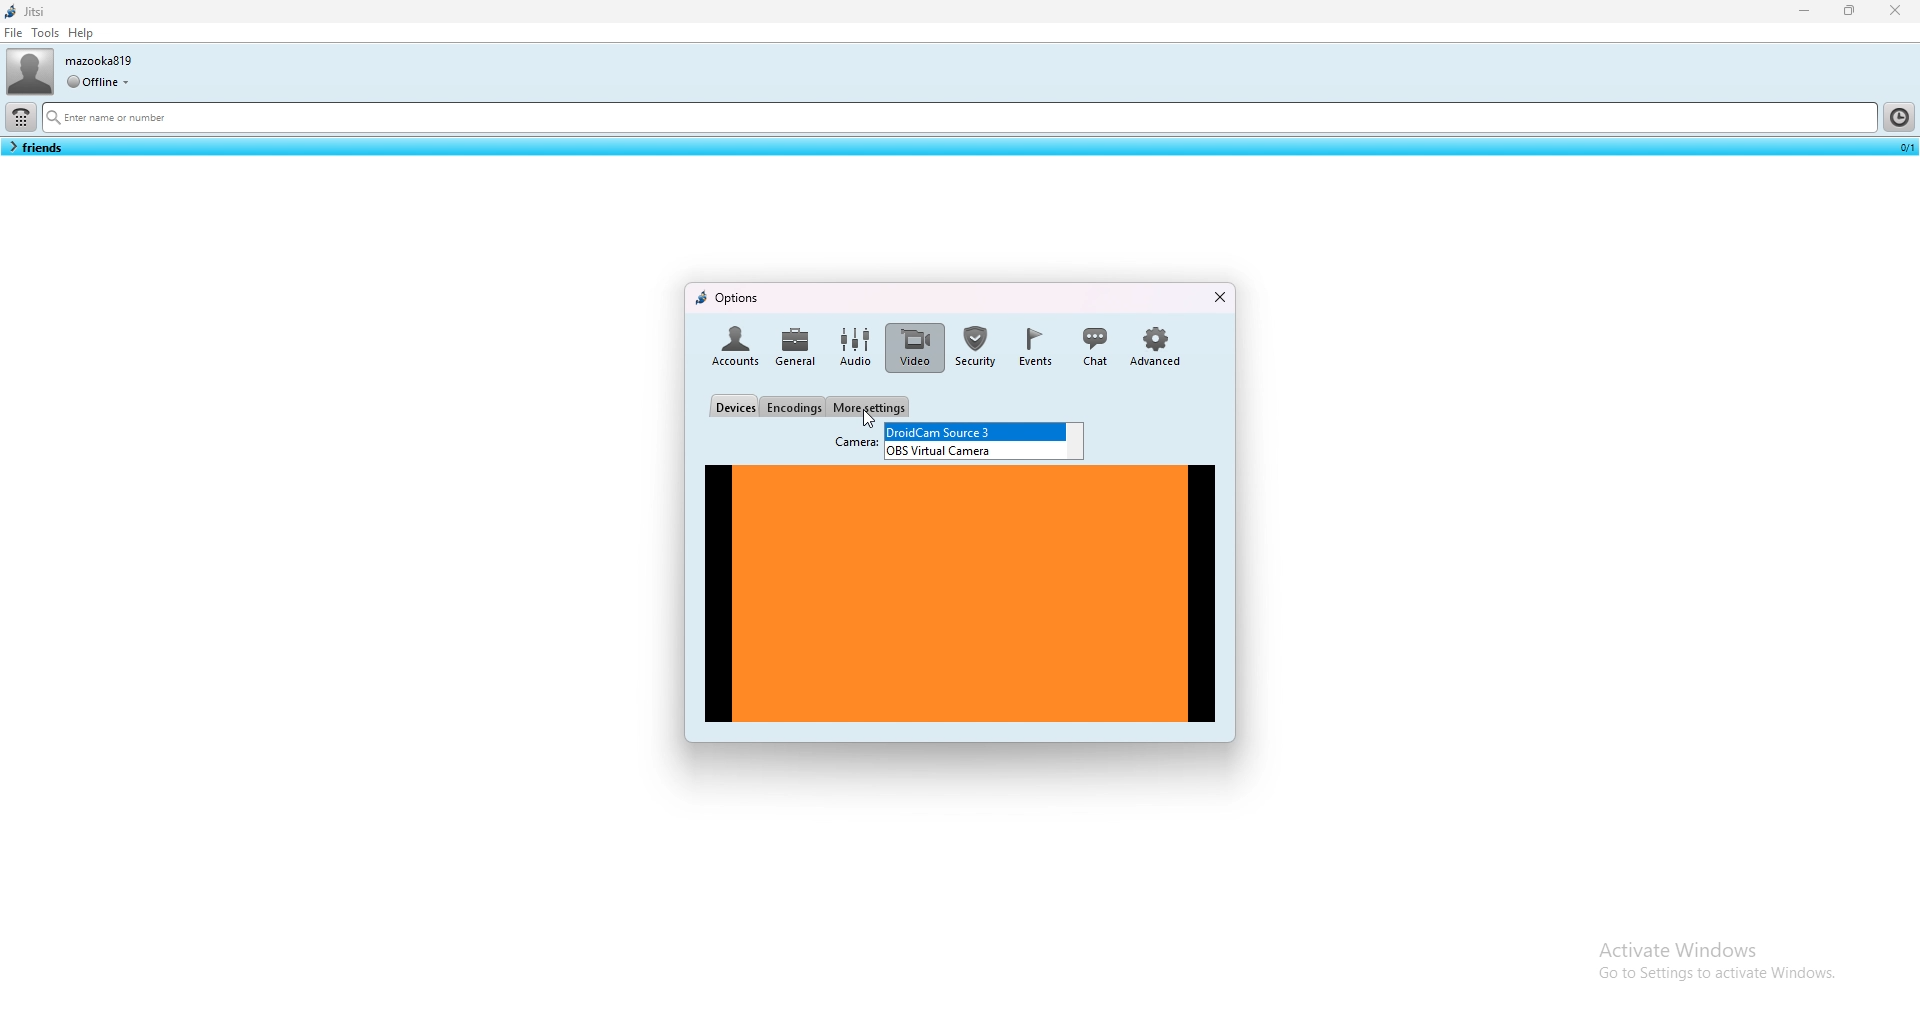 The height and width of the screenshot is (1030, 1920). What do you see at coordinates (1898, 116) in the screenshot?
I see `history` at bounding box center [1898, 116].